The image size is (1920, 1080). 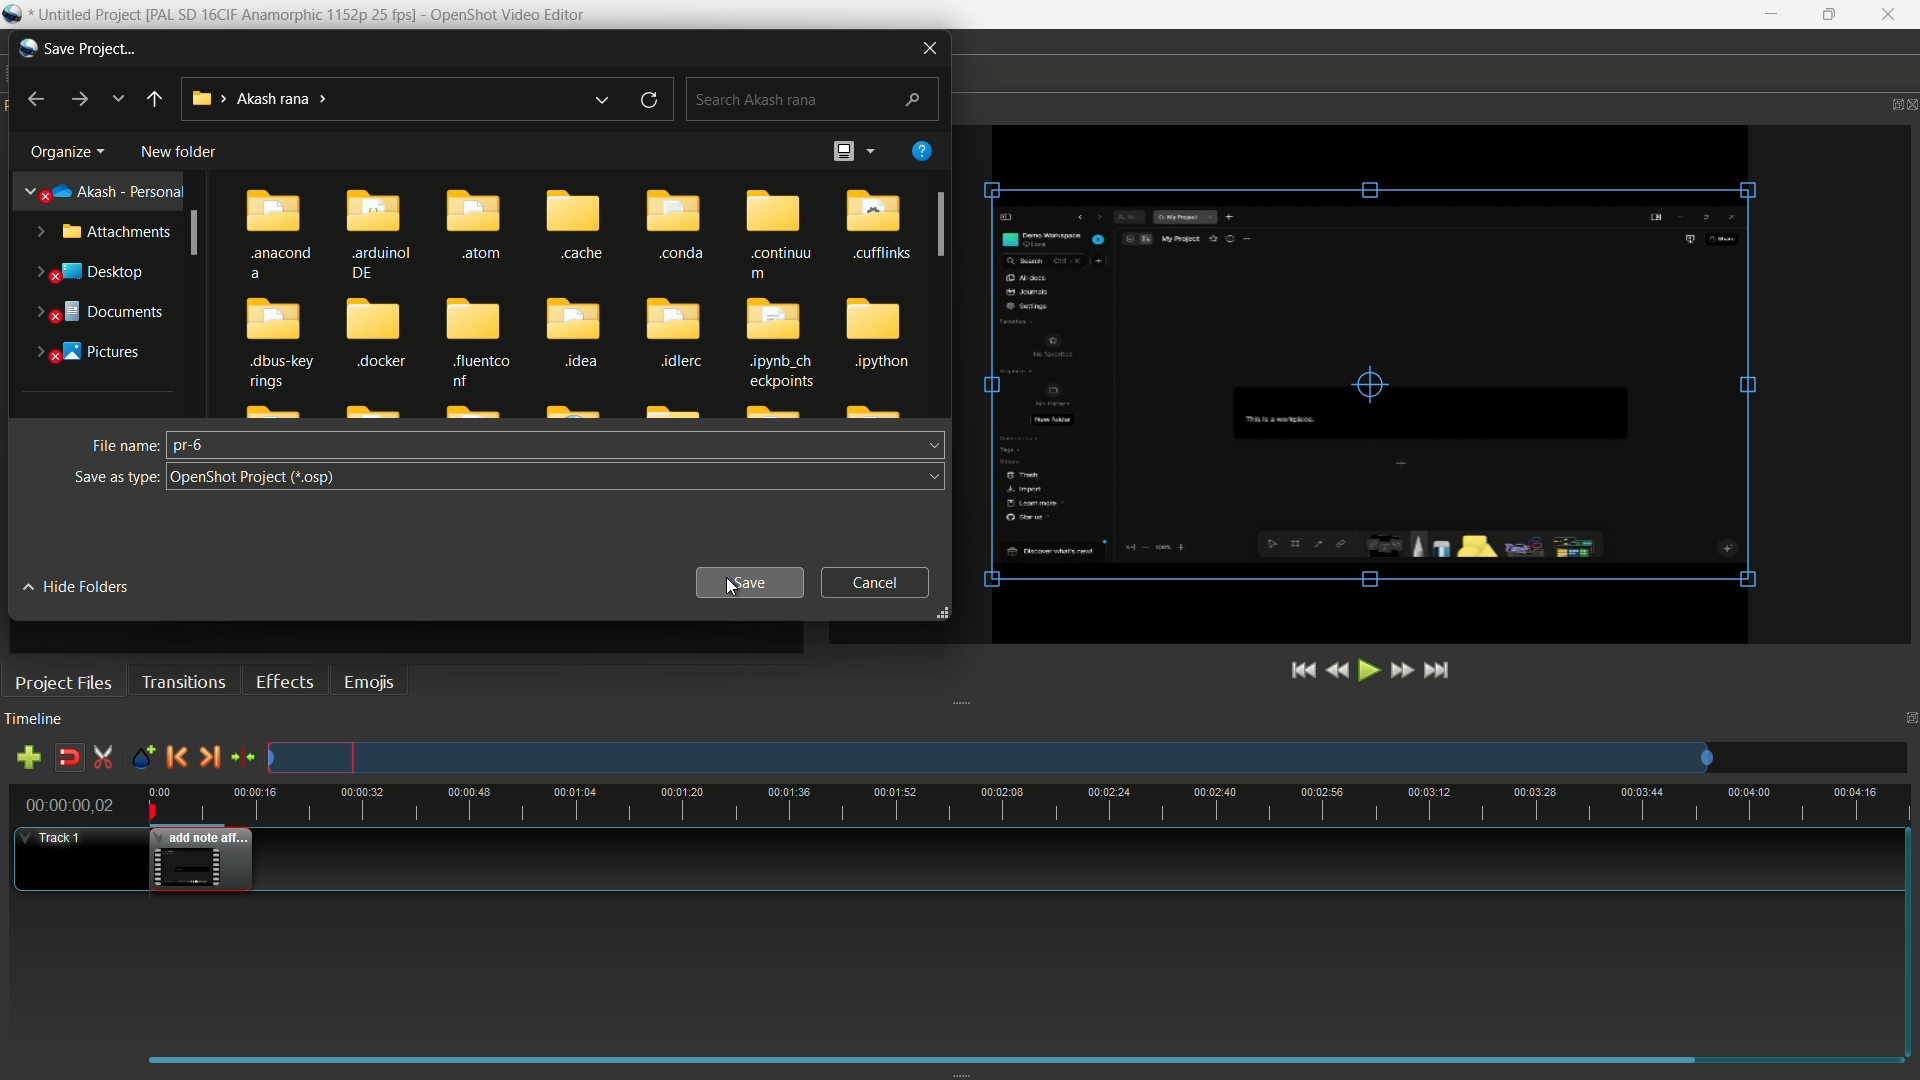 I want to click on .arduinol
DE, so click(x=381, y=231).